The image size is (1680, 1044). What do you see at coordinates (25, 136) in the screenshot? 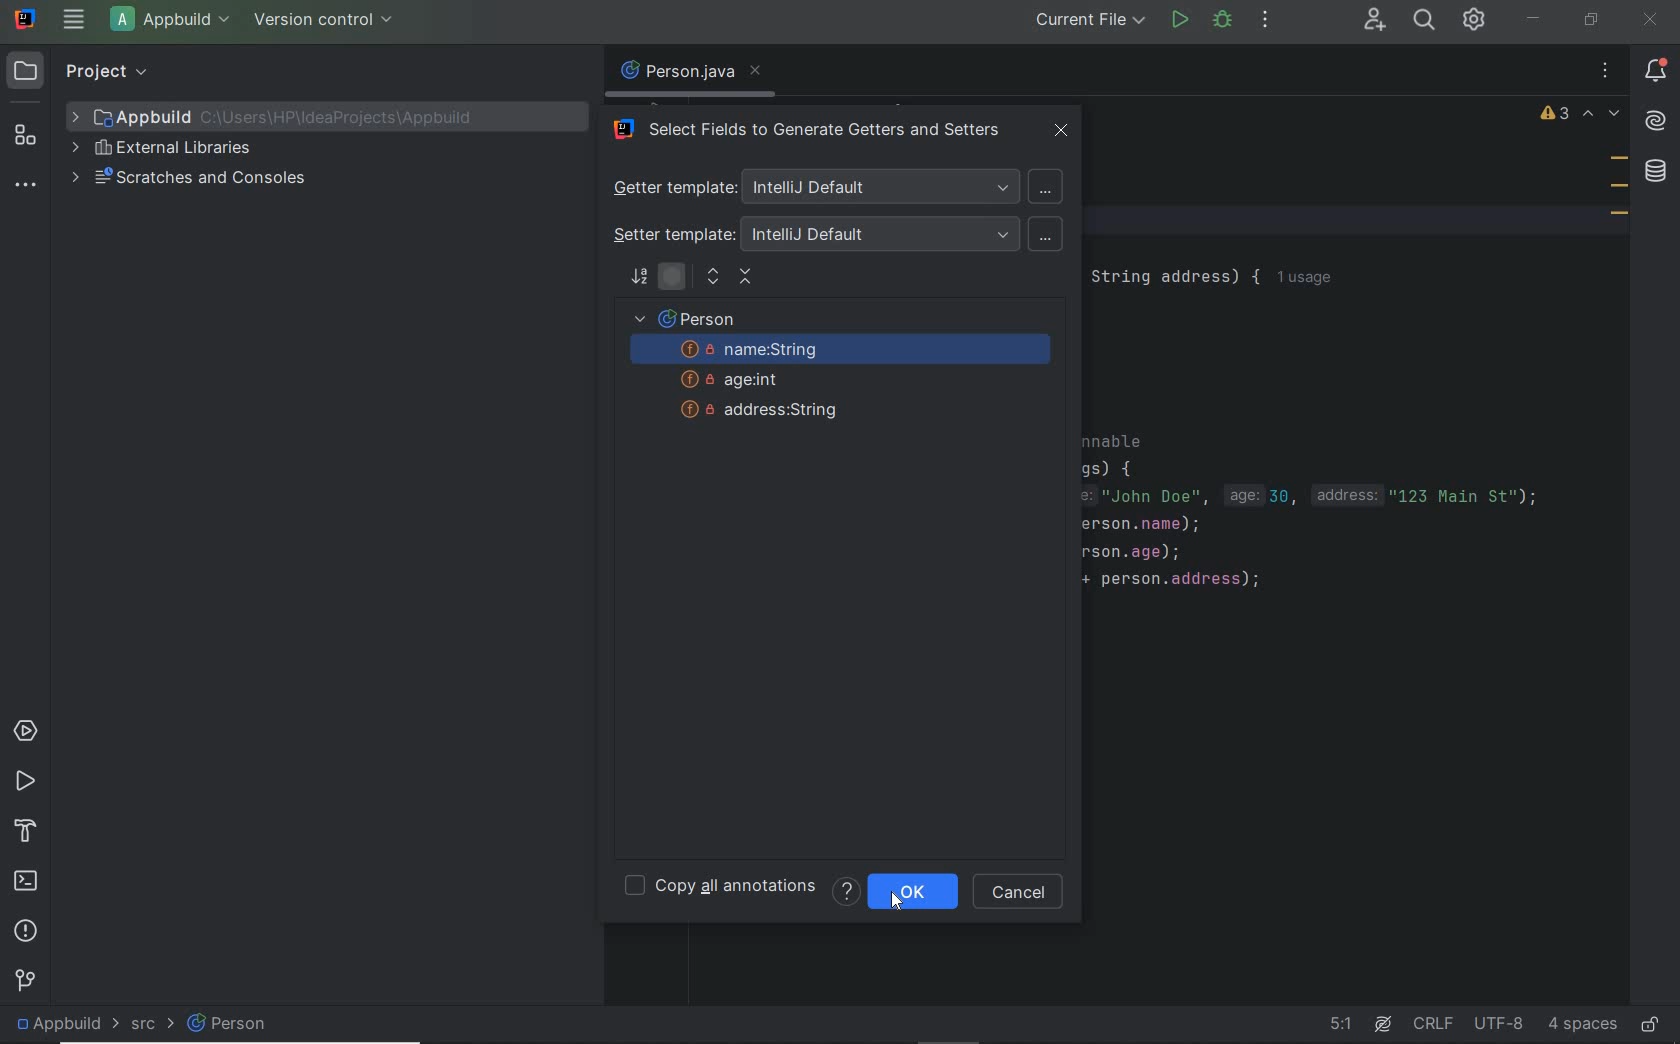
I see `structure` at bounding box center [25, 136].